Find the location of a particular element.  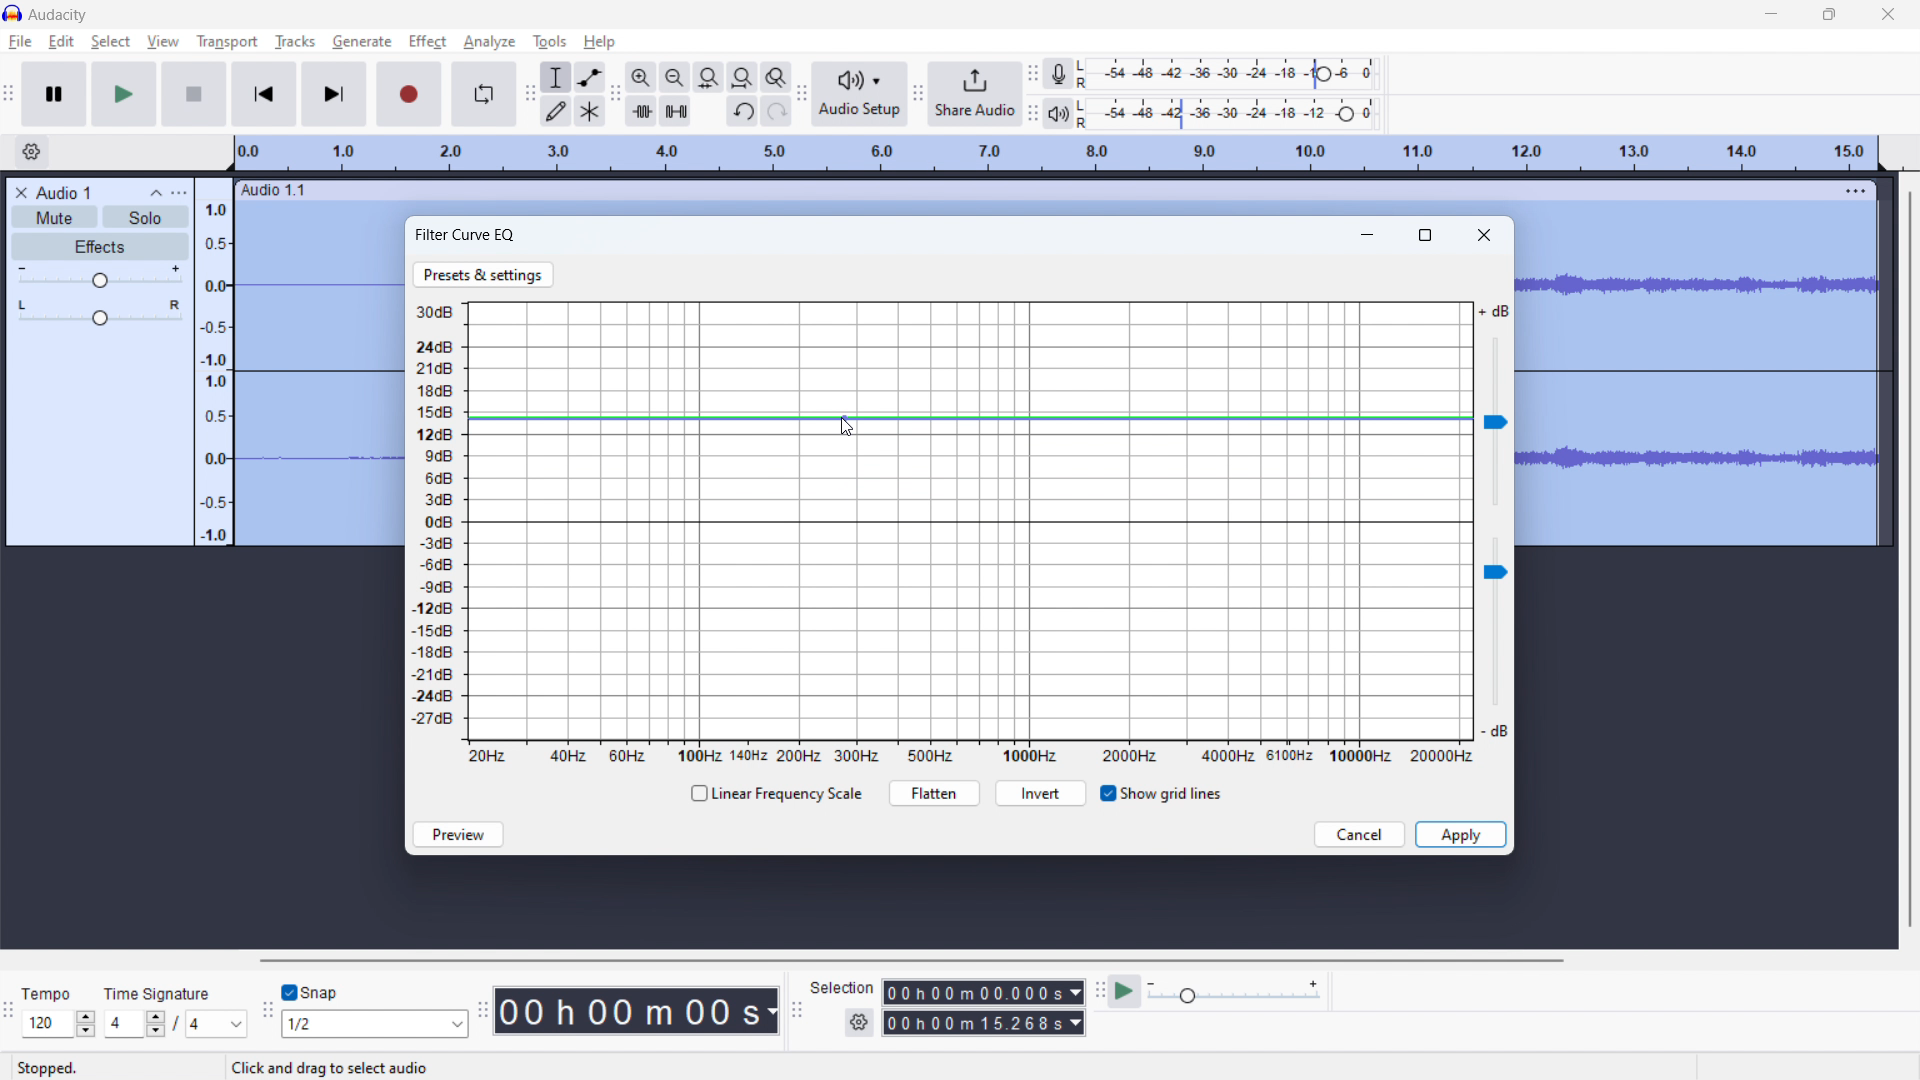

record level is located at coordinates (1233, 74).